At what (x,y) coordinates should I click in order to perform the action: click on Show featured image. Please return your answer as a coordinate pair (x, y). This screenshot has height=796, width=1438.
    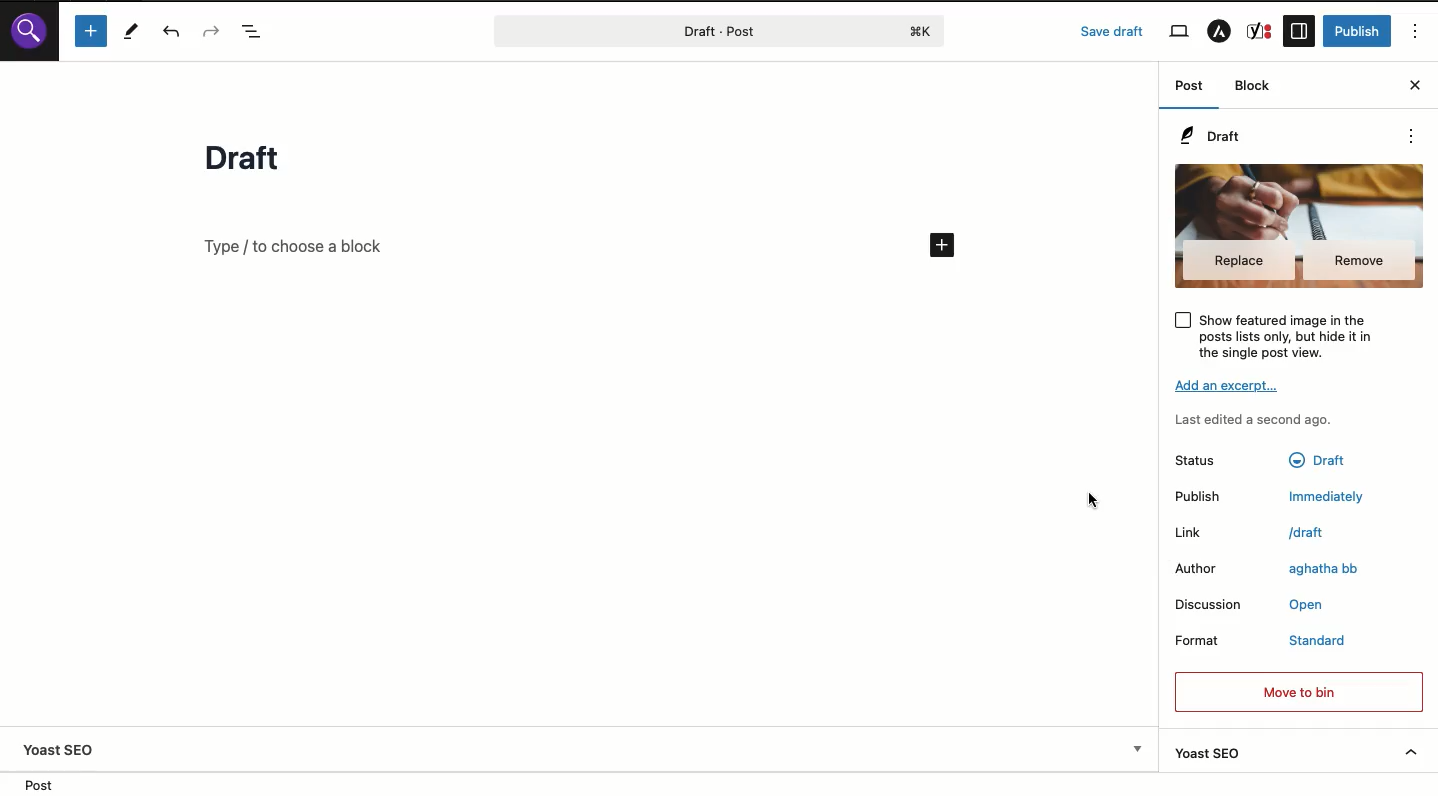
    Looking at the image, I should click on (1296, 335).